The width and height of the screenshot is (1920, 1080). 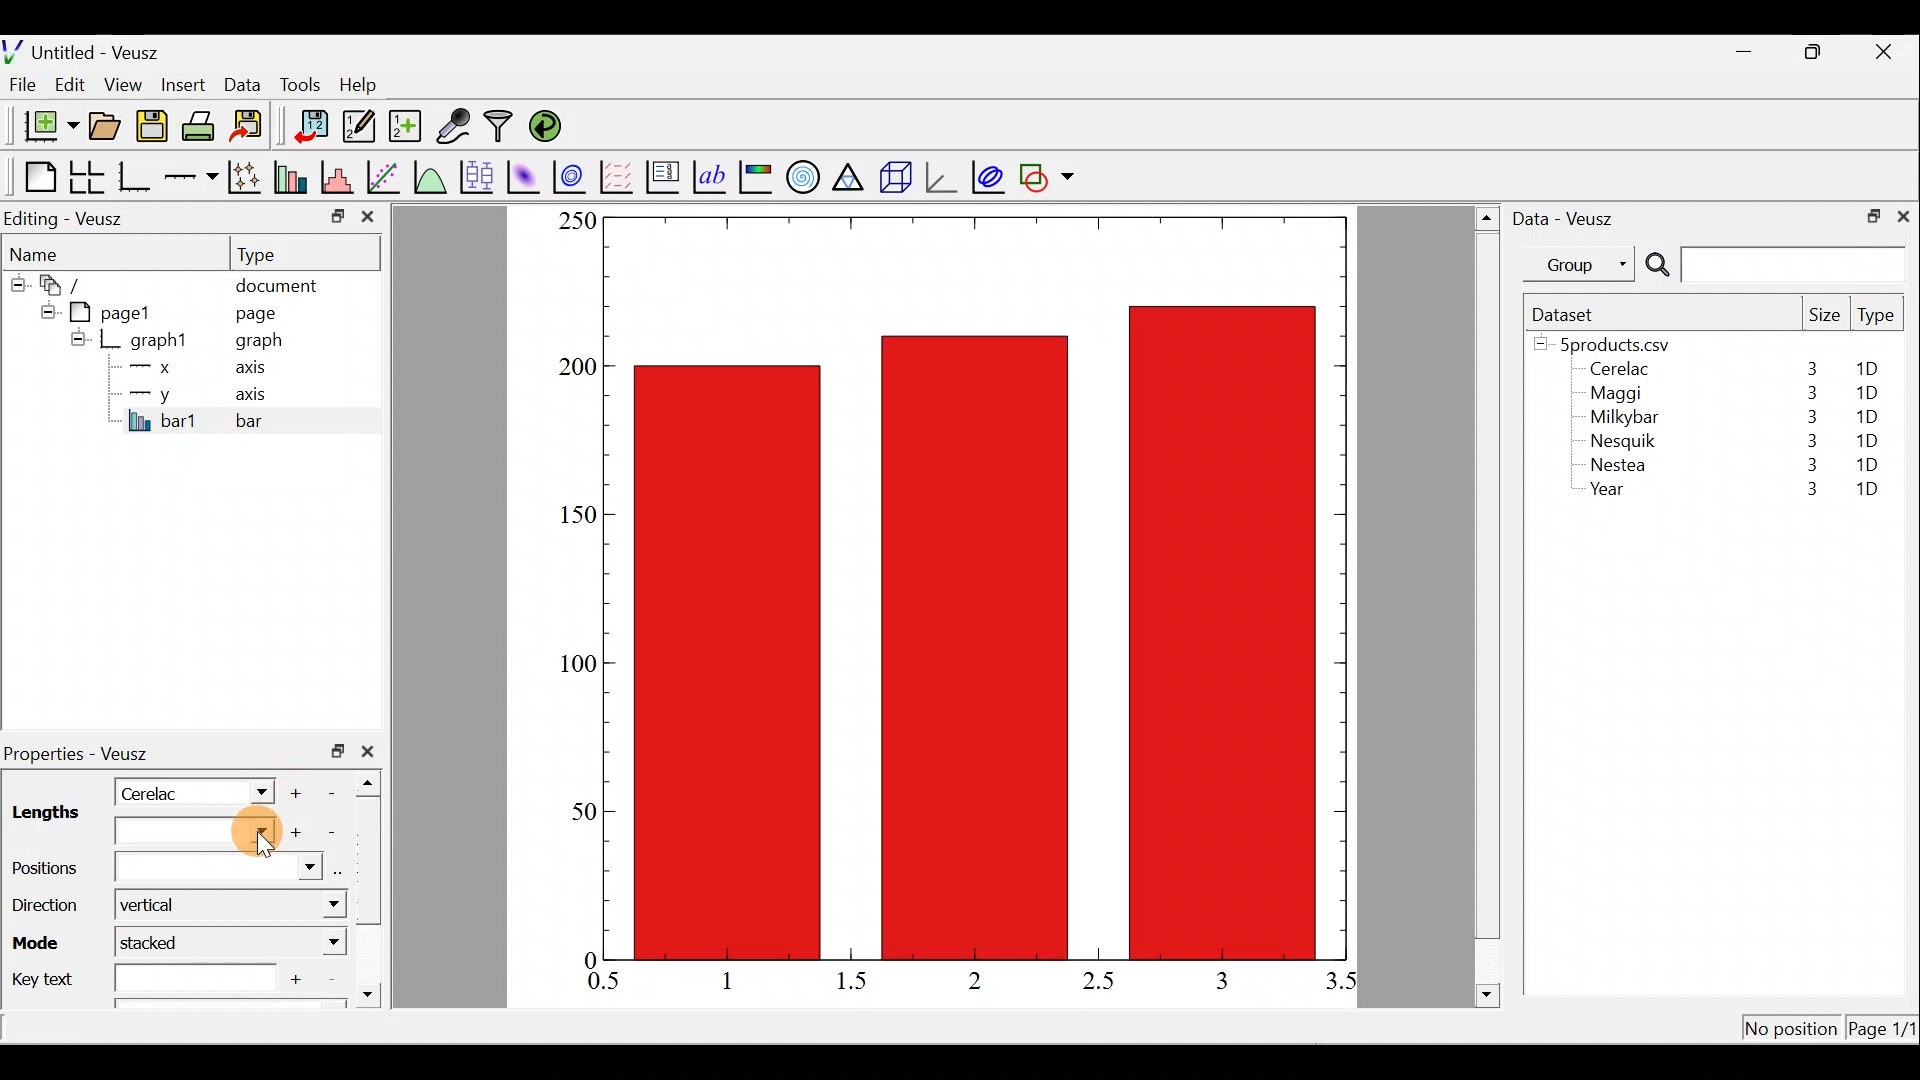 What do you see at coordinates (155, 367) in the screenshot?
I see `x` at bounding box center [155, 367].